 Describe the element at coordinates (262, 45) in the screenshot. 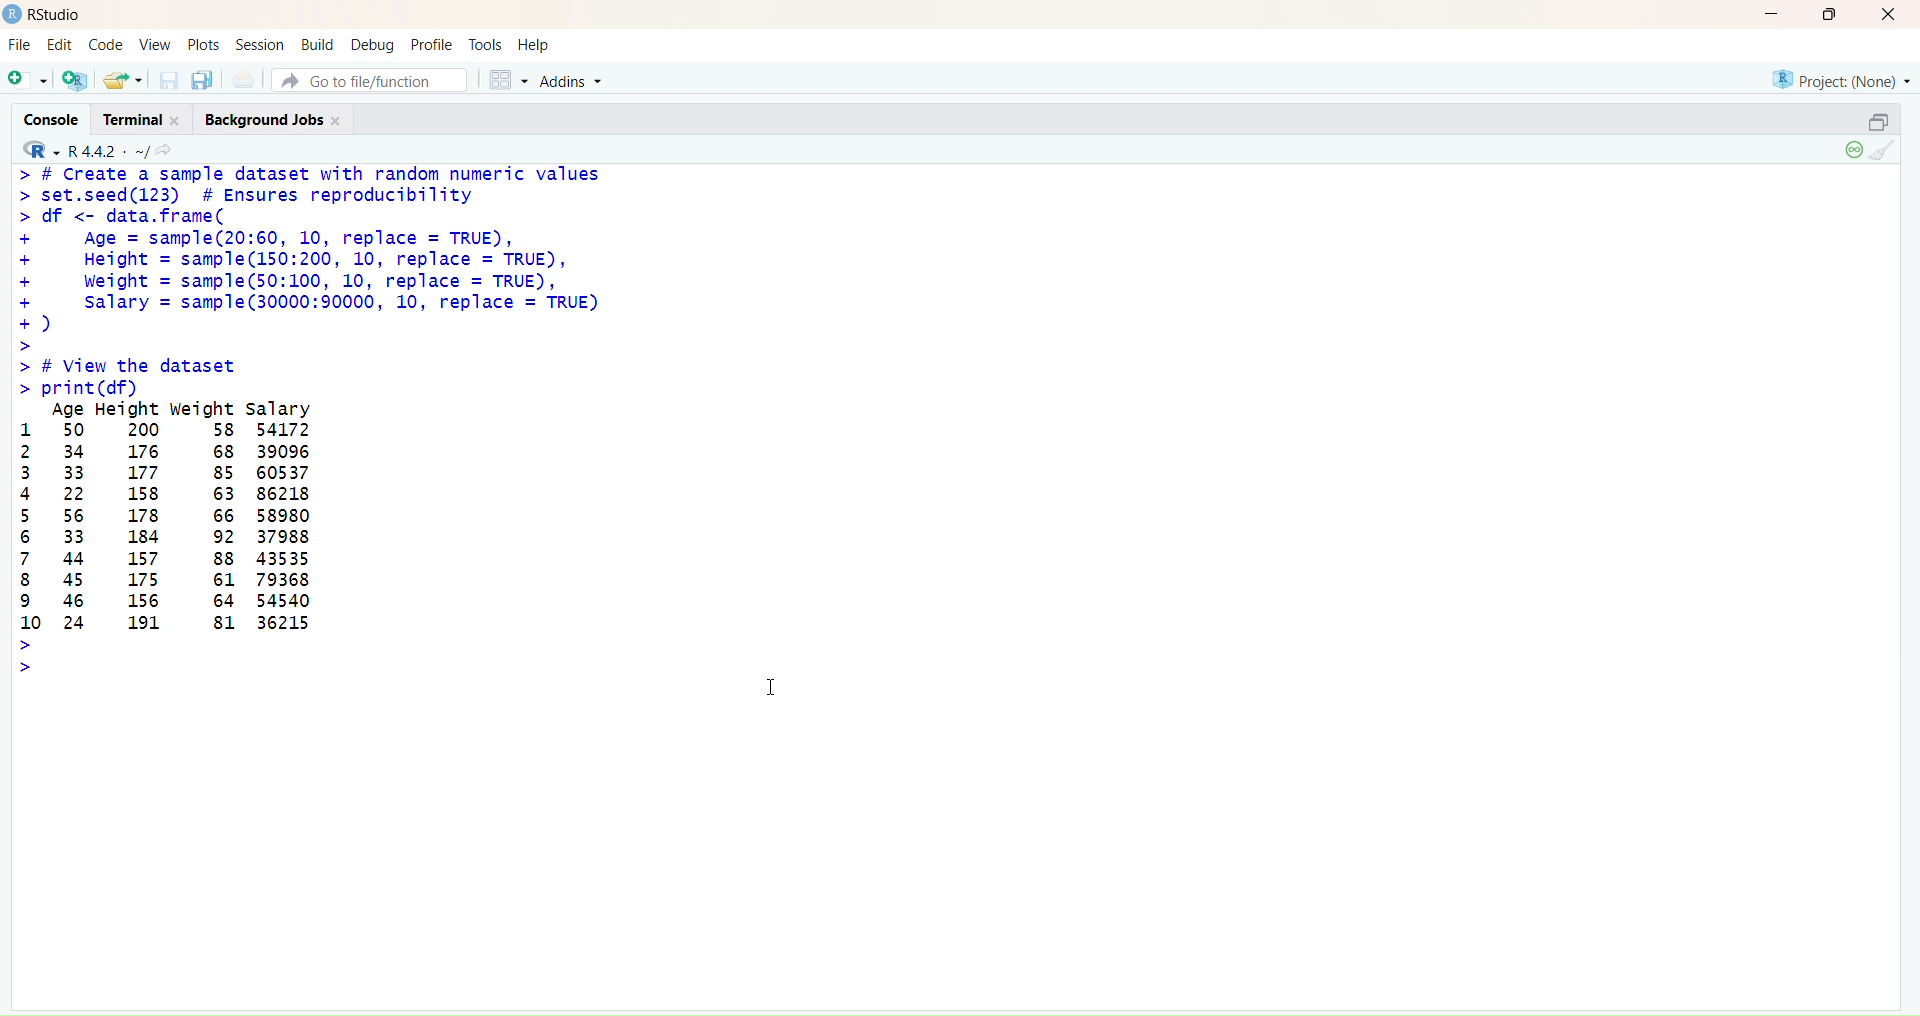

I see `Session` at that location.